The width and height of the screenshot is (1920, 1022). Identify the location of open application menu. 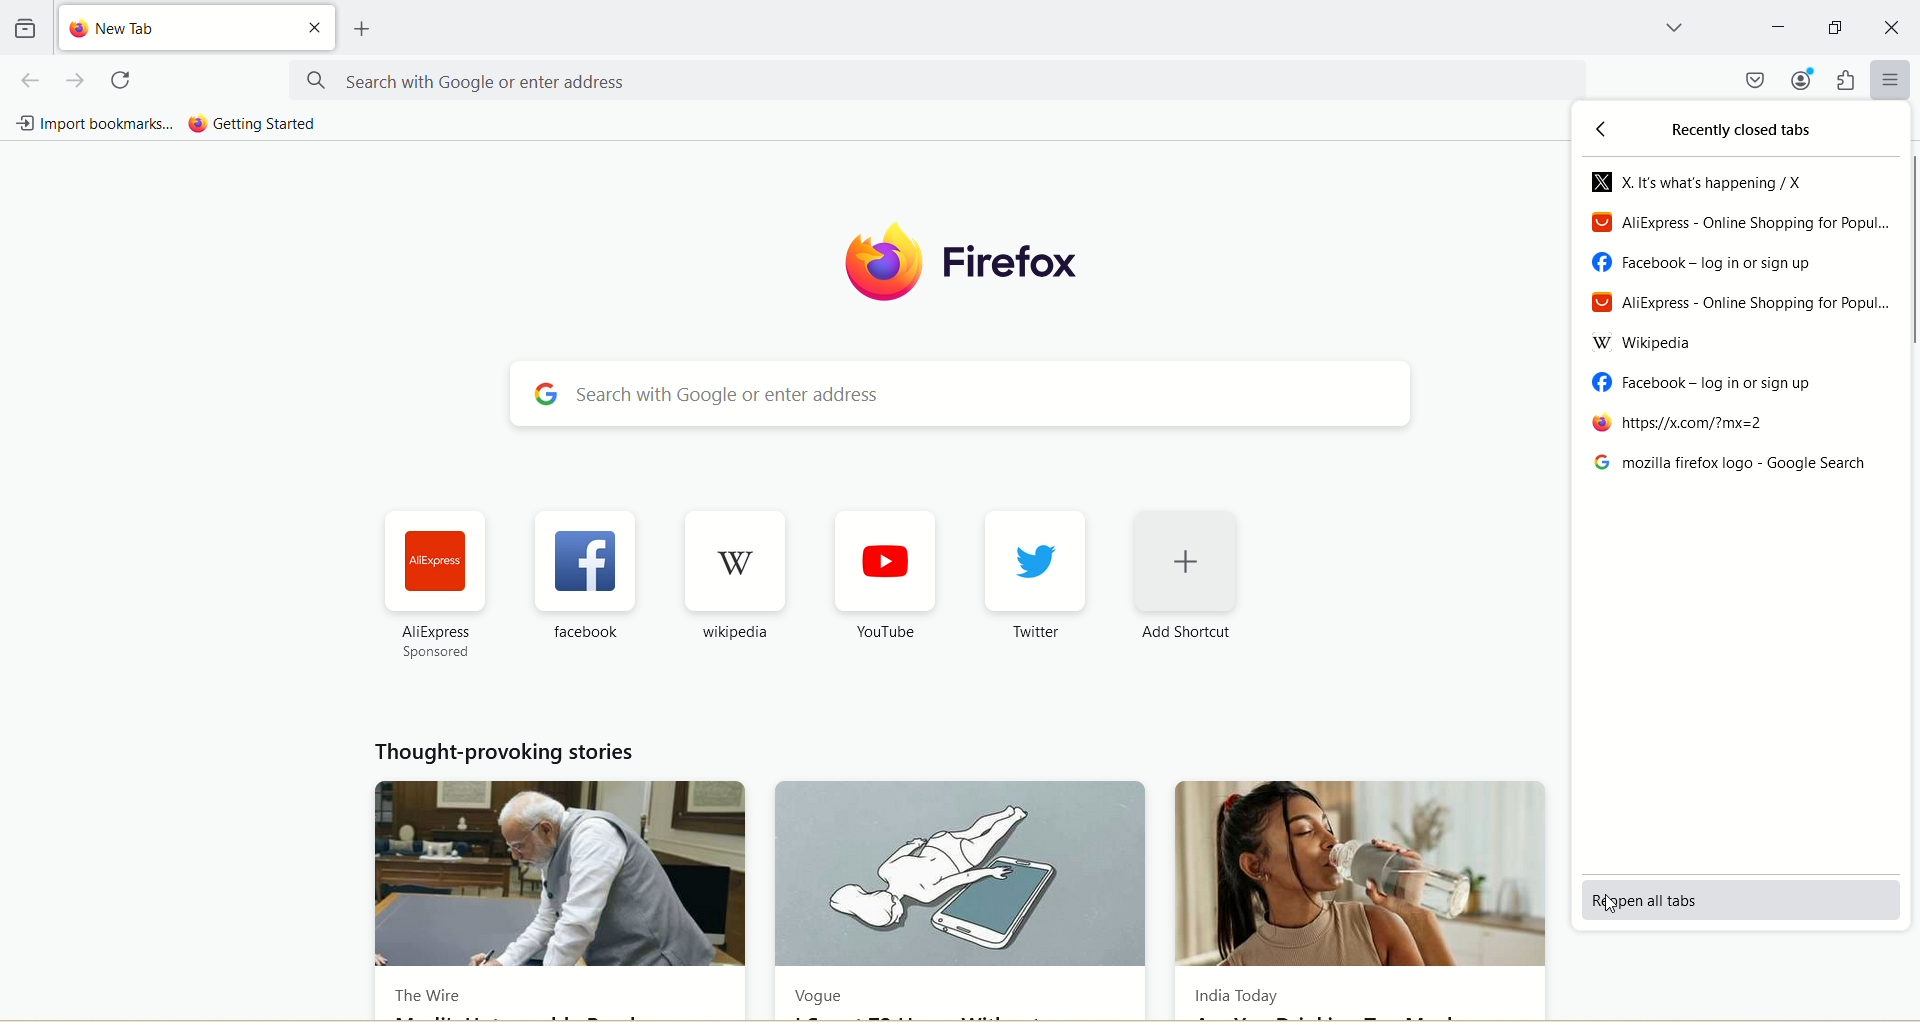
(1889, 79).